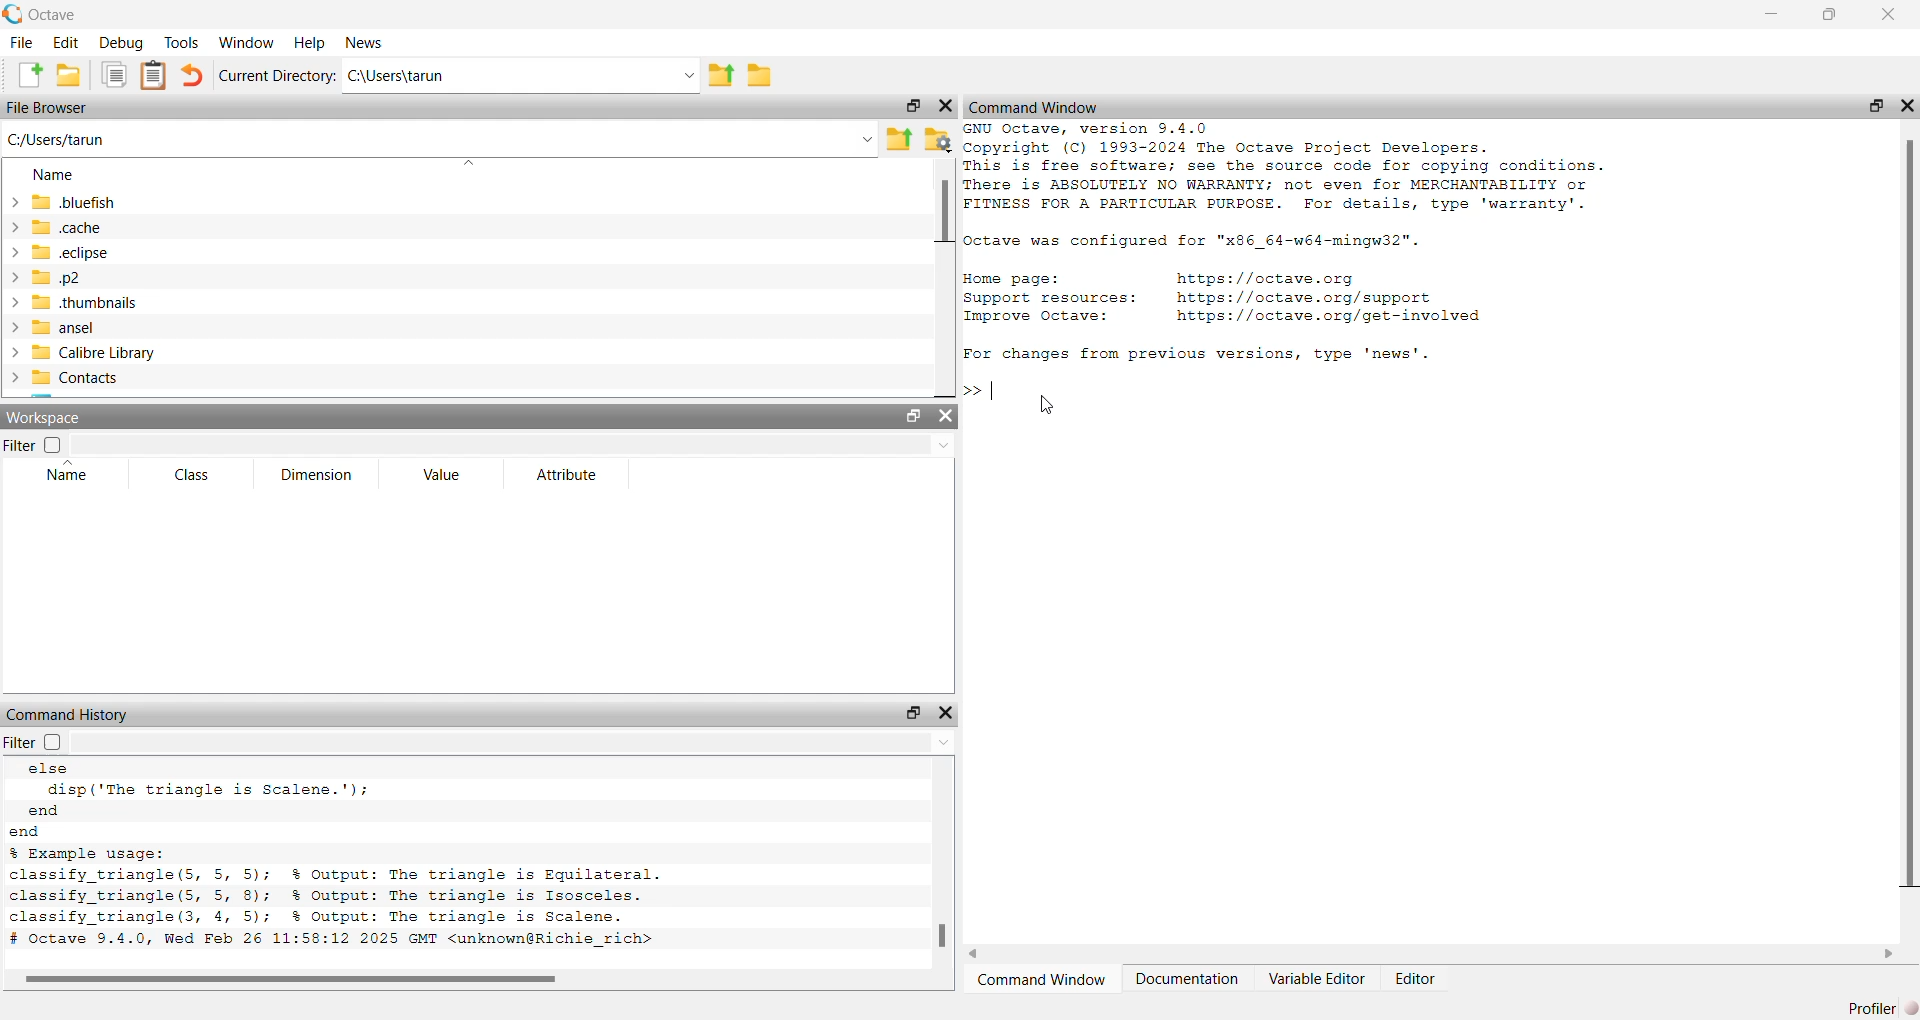  Describe the element at coordinates (85, 353) in the screenshot. I see `calibre library` at that location.